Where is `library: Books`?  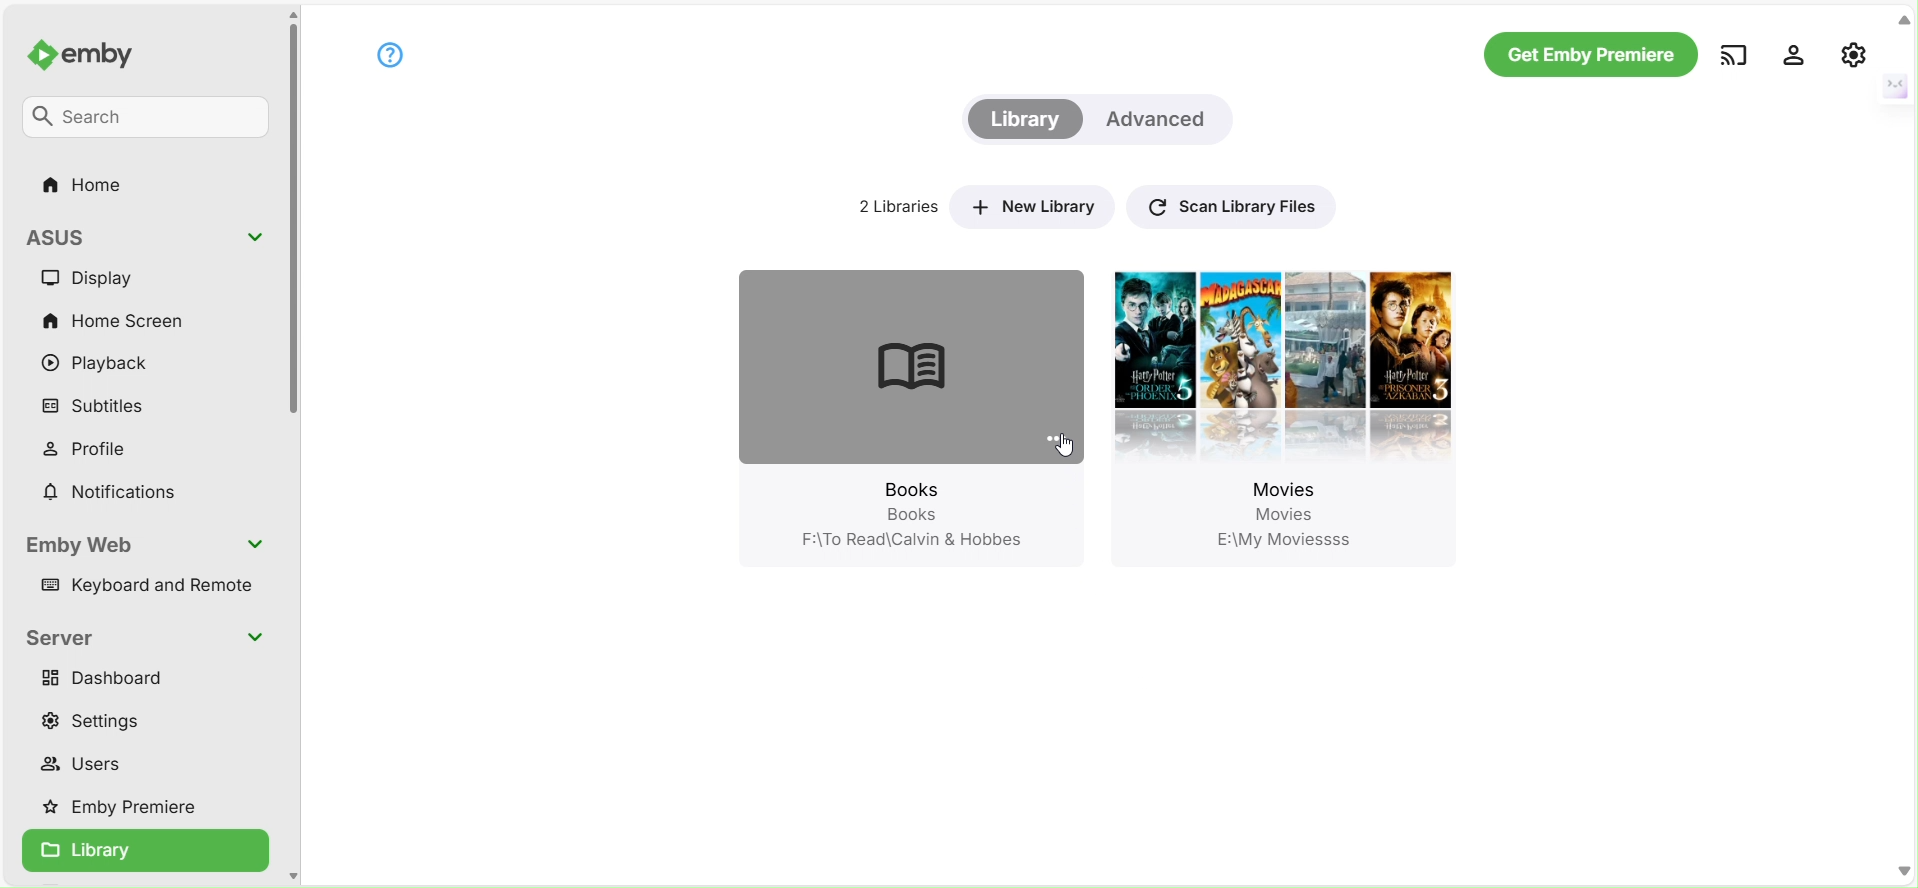
library: Books is located at coordinates (875, 393).